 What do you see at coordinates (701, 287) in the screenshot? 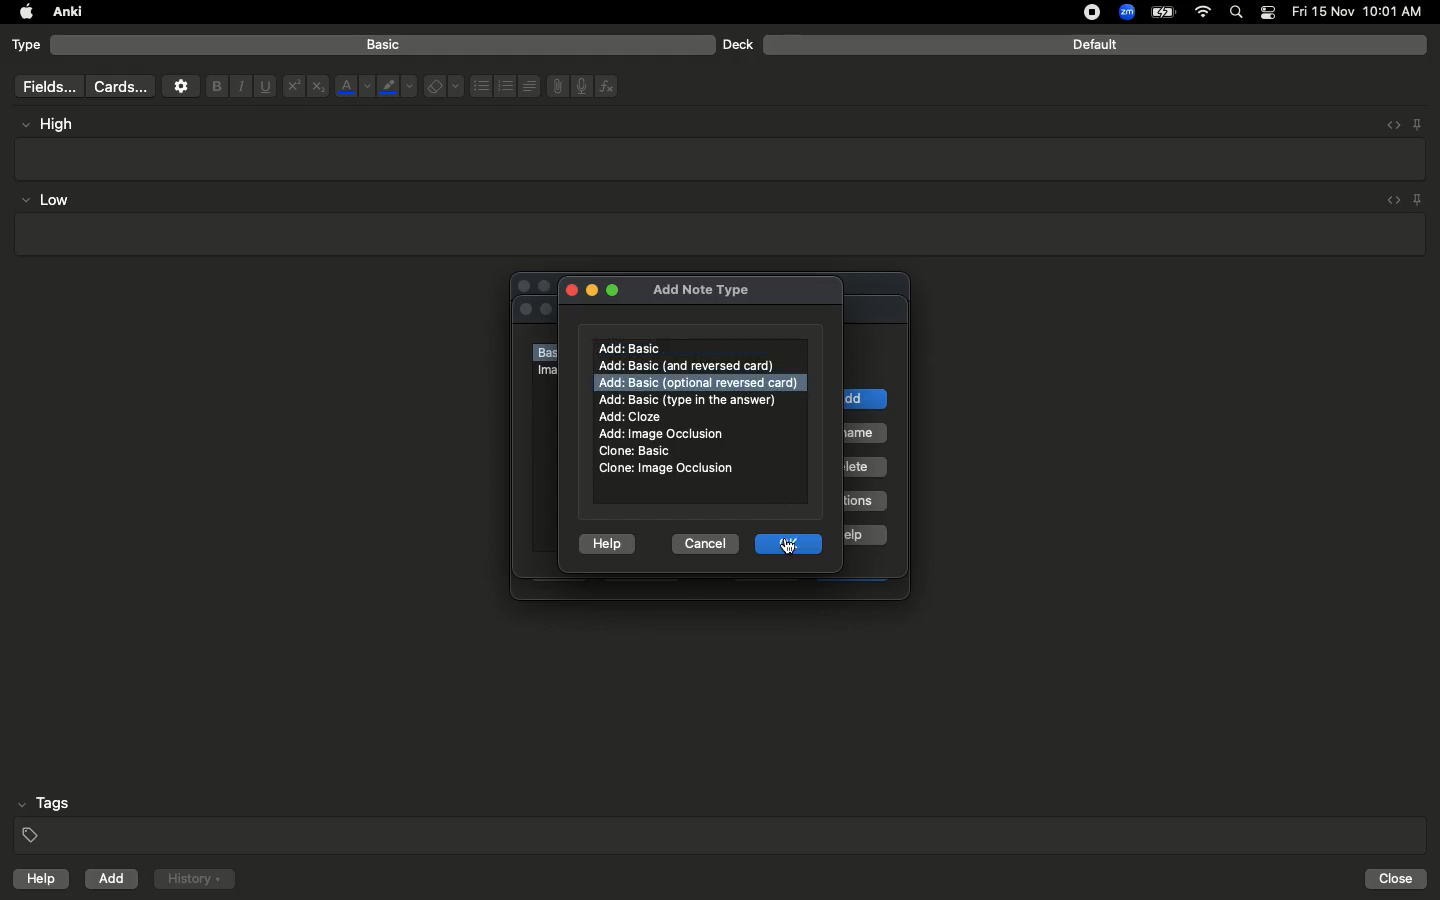
I see `Add note type` at bounding box center [701, 287].